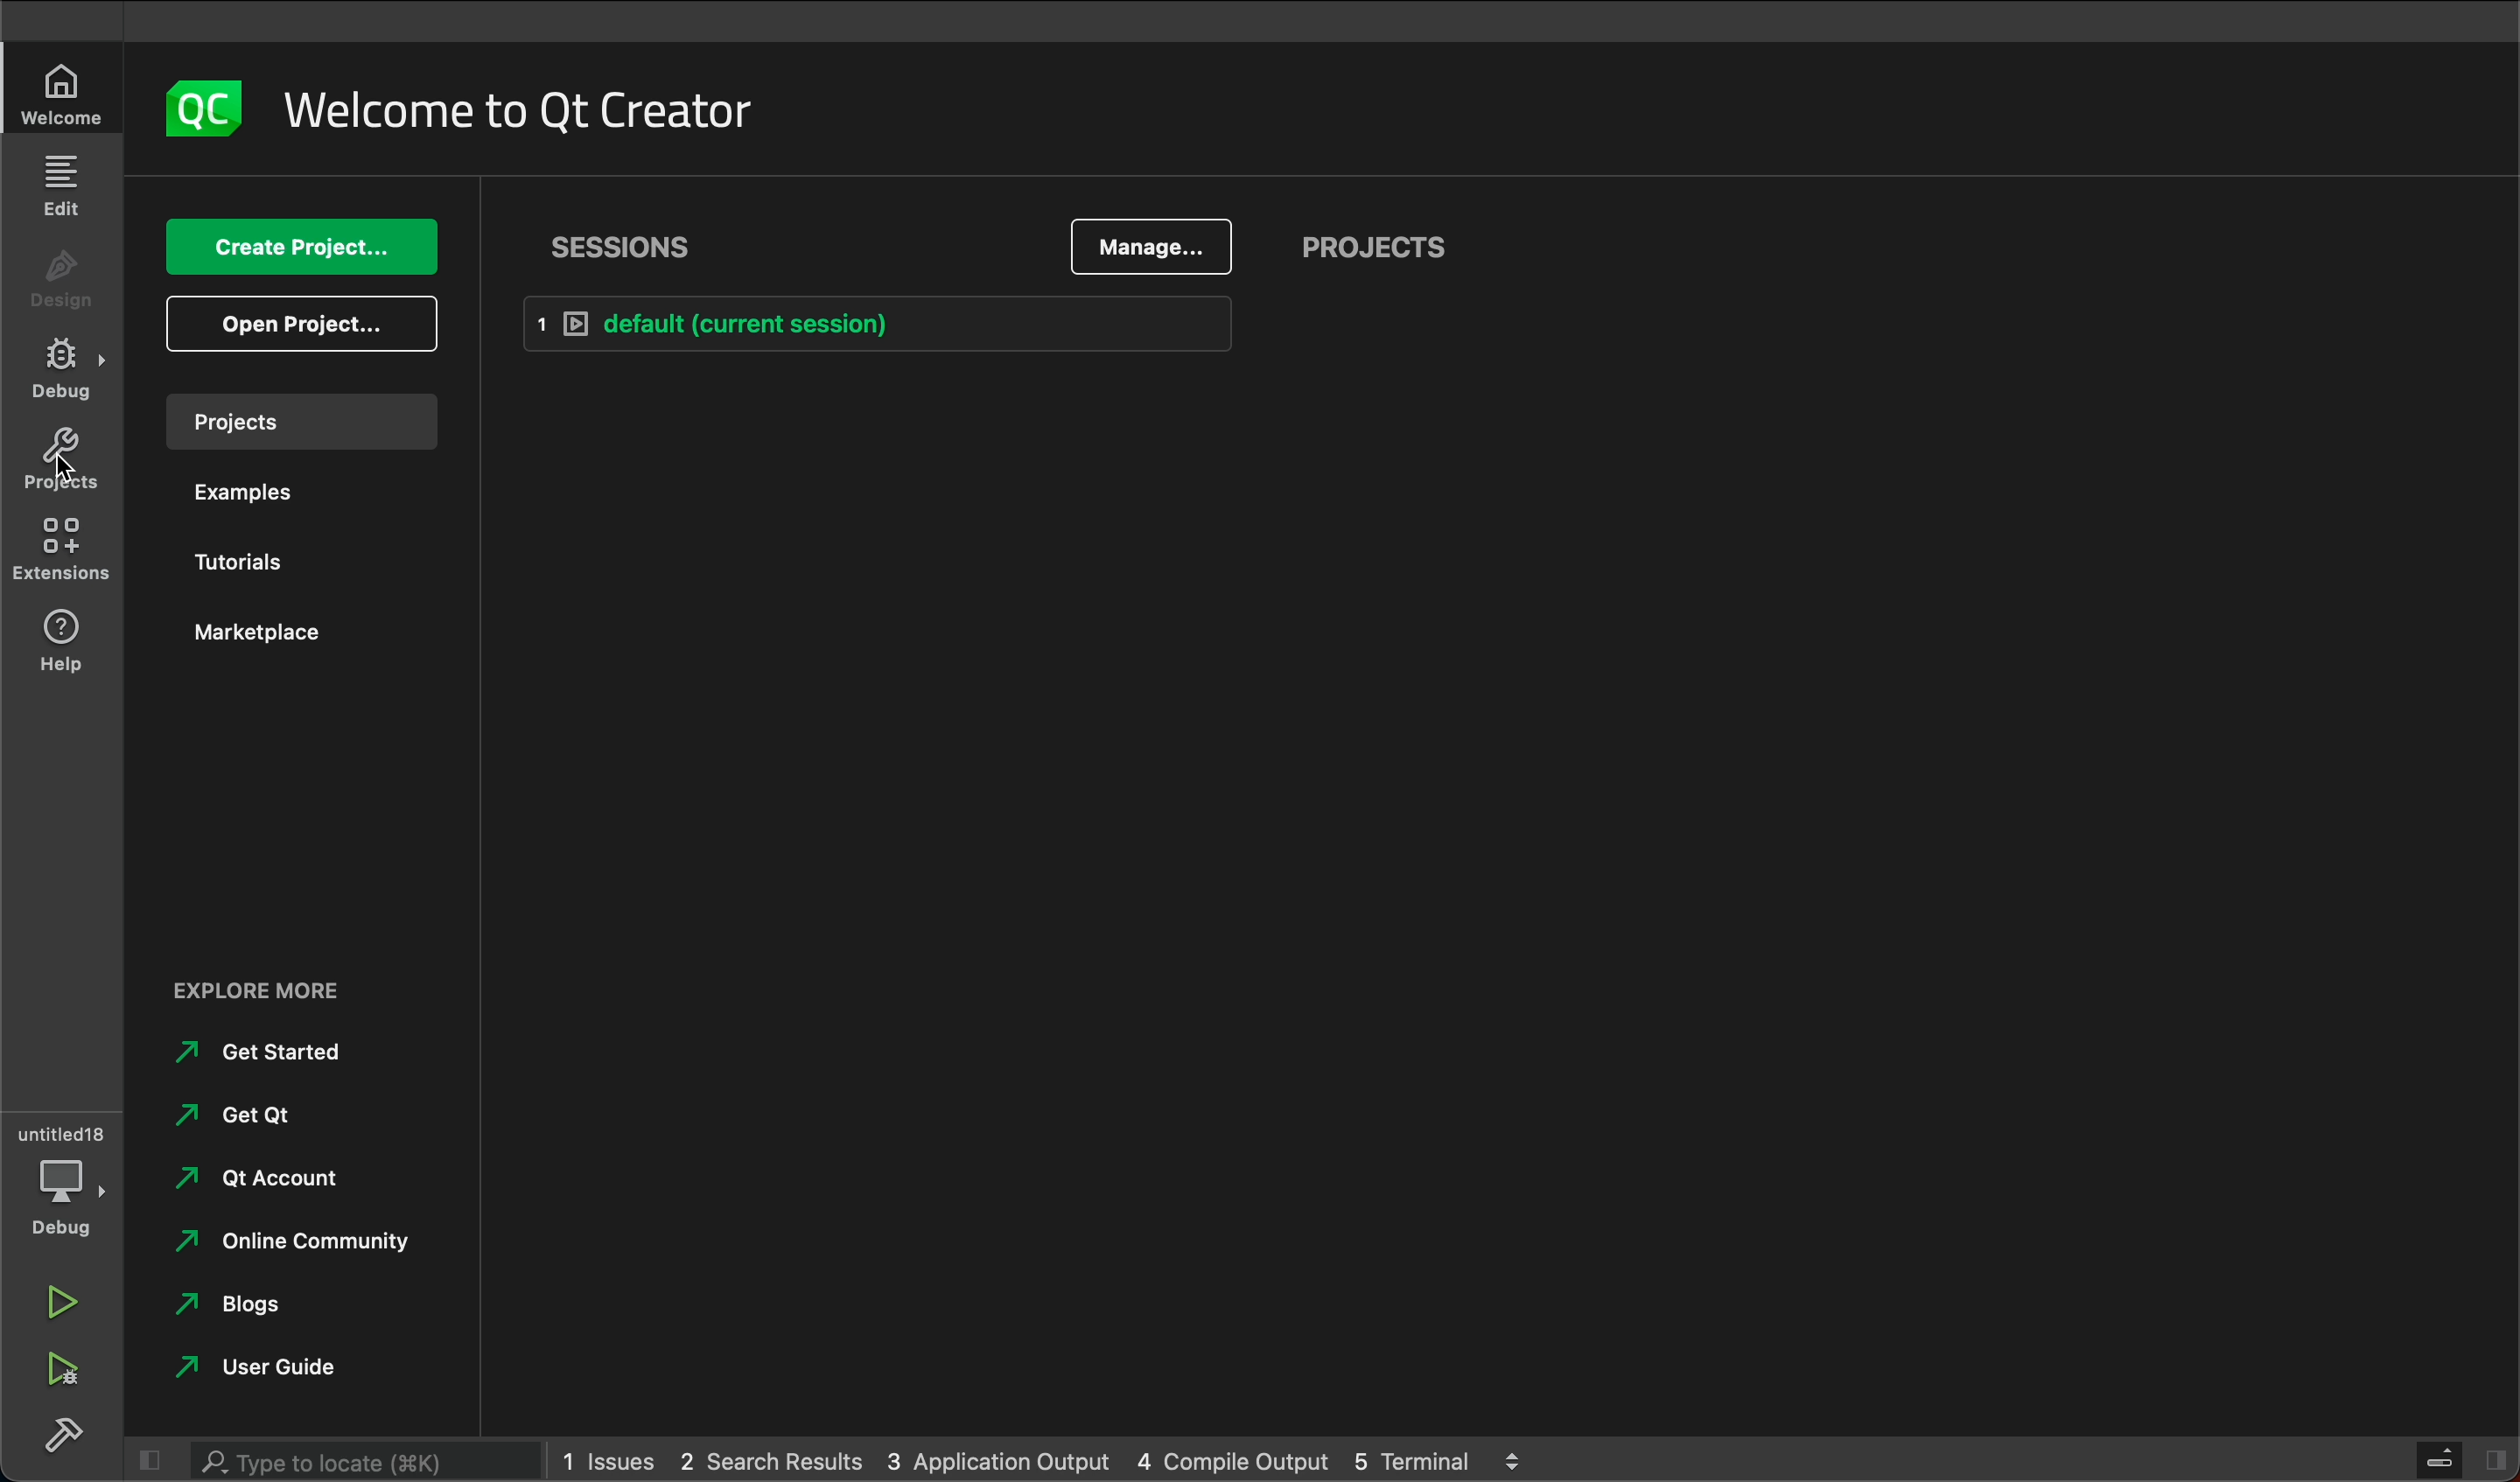 This screenshot has width=2520, height=1482. What do you see at coordinates (233, 1301) in the screenshot?
I see `Blogs` at bounding box center [233, 1301].